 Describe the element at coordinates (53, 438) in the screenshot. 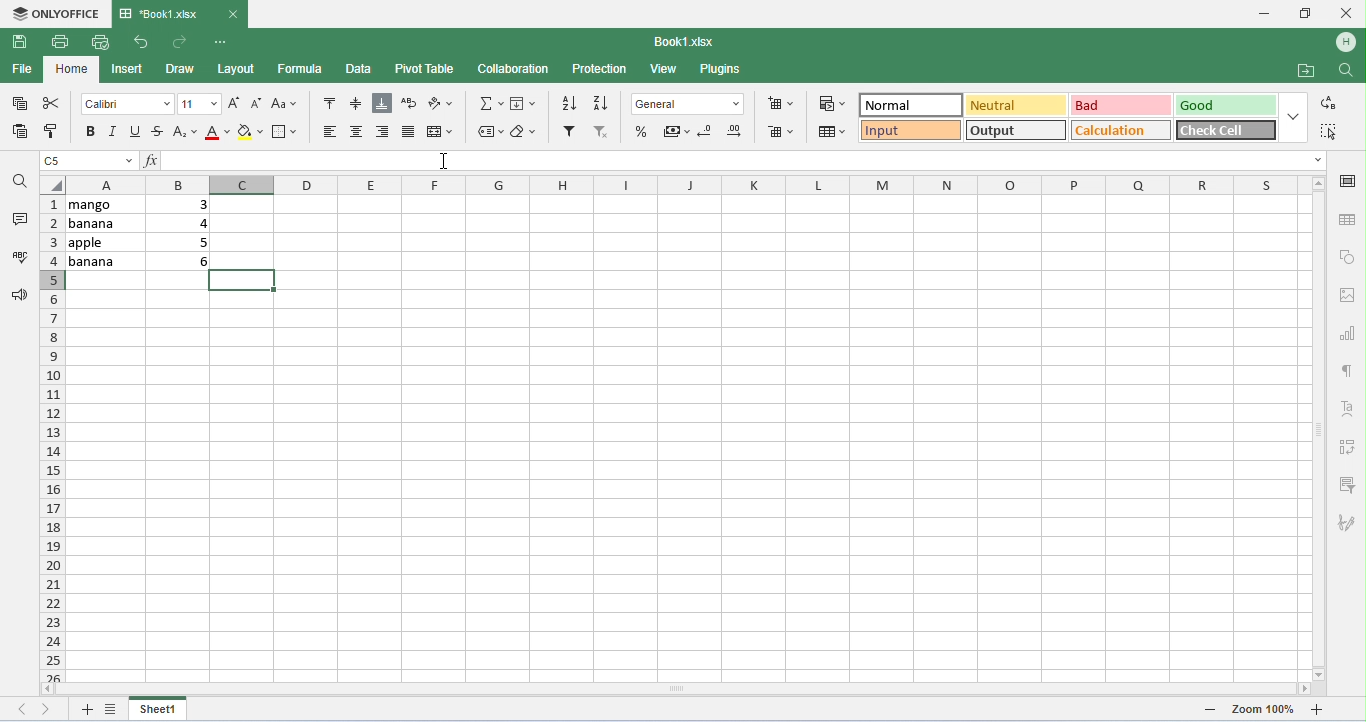

I see `row numbers` at that location.